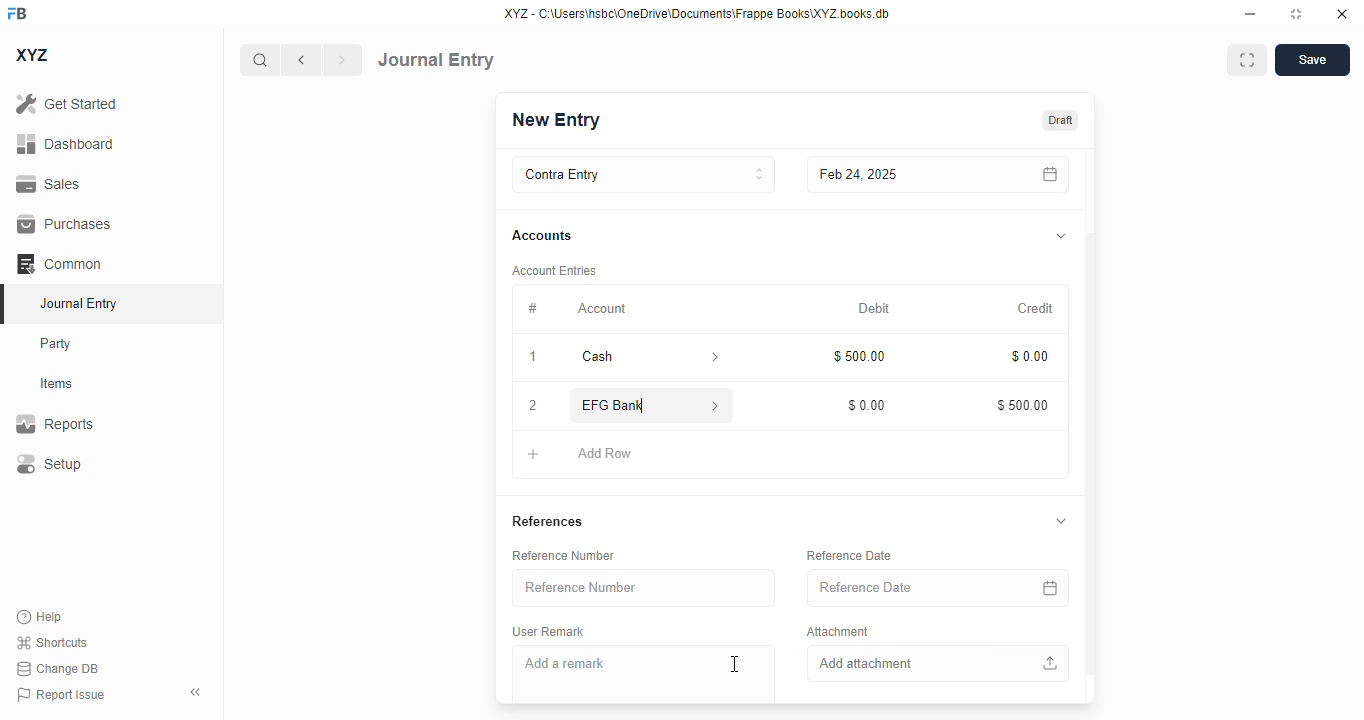 The width and height of the screenshot is (1364, 720). What do you see at coordinates (66, 224) in the screenshot?
I see `purchases` at bounding box center [66, 224].